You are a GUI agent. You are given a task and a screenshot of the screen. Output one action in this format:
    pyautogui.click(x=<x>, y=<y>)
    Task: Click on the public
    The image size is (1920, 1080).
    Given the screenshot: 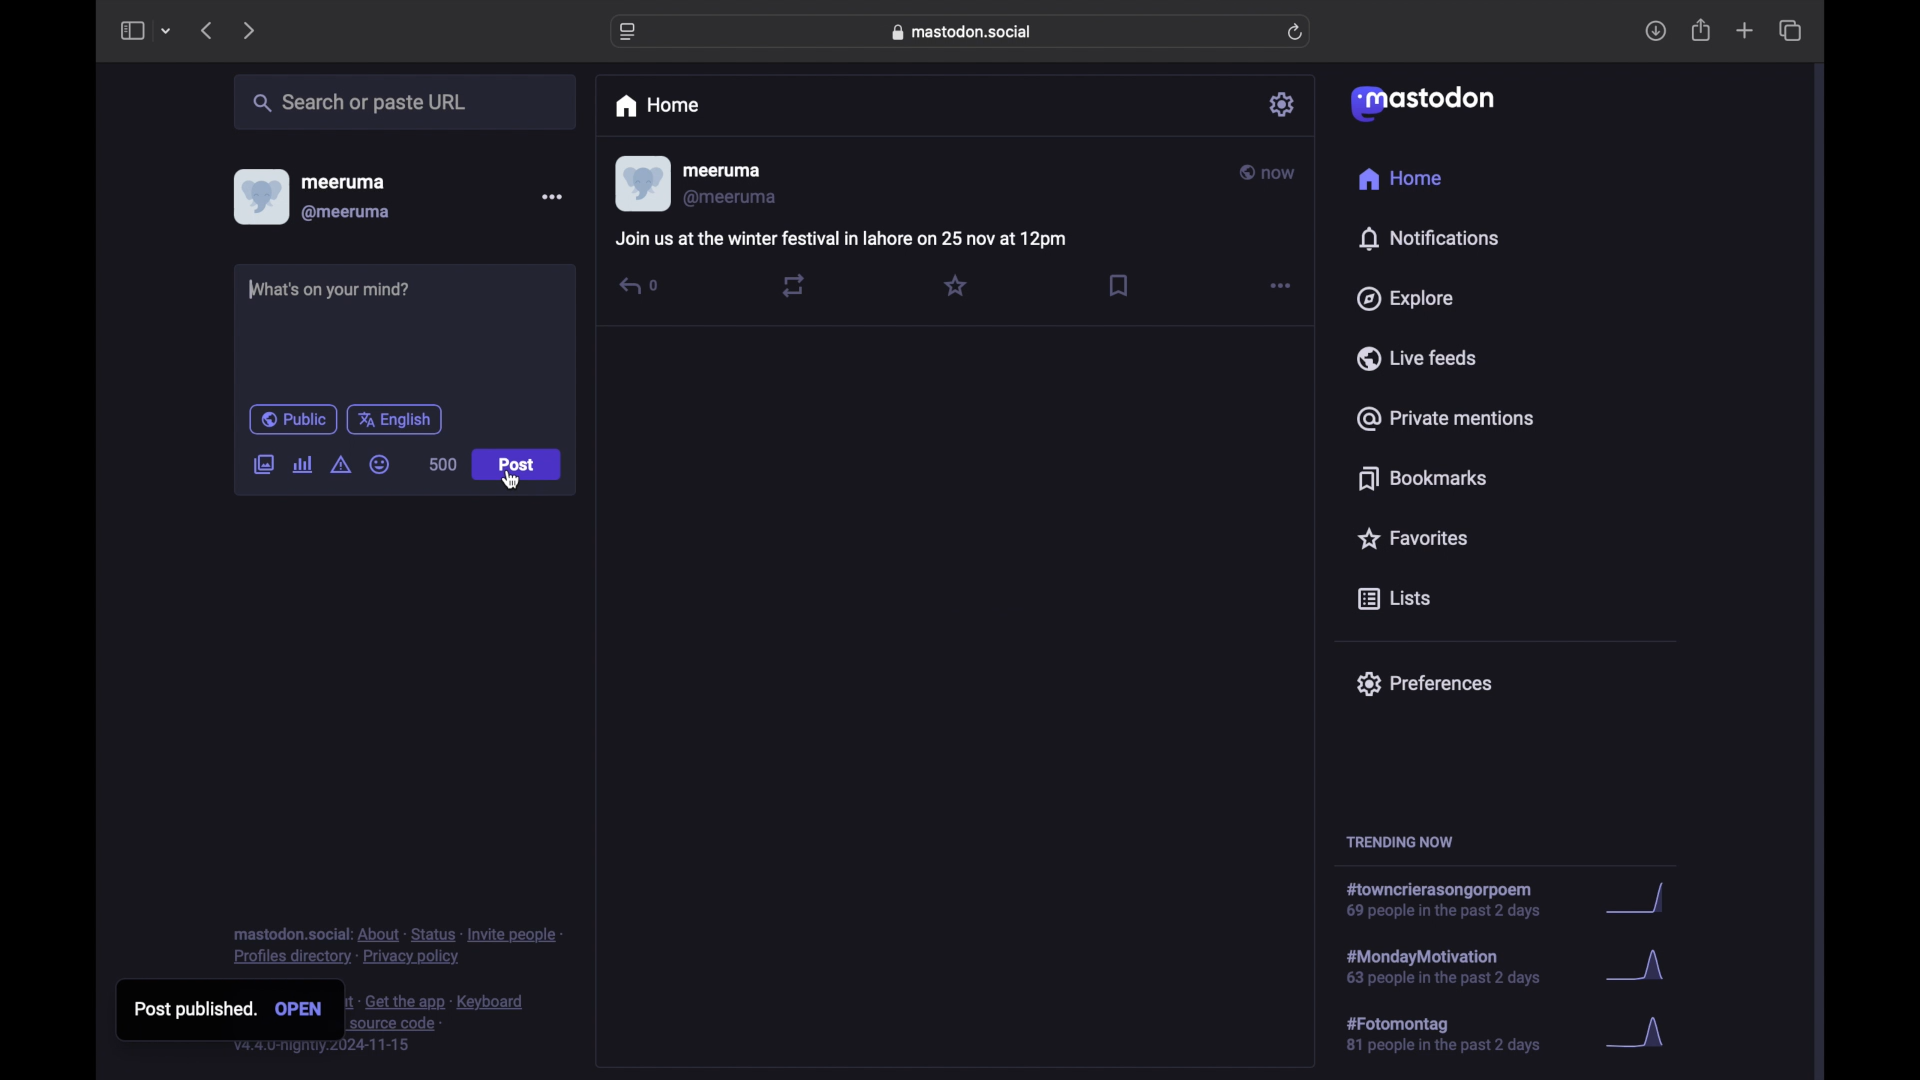 What is the action you would take?
    pyautogui.click(x=292, y=419)
    